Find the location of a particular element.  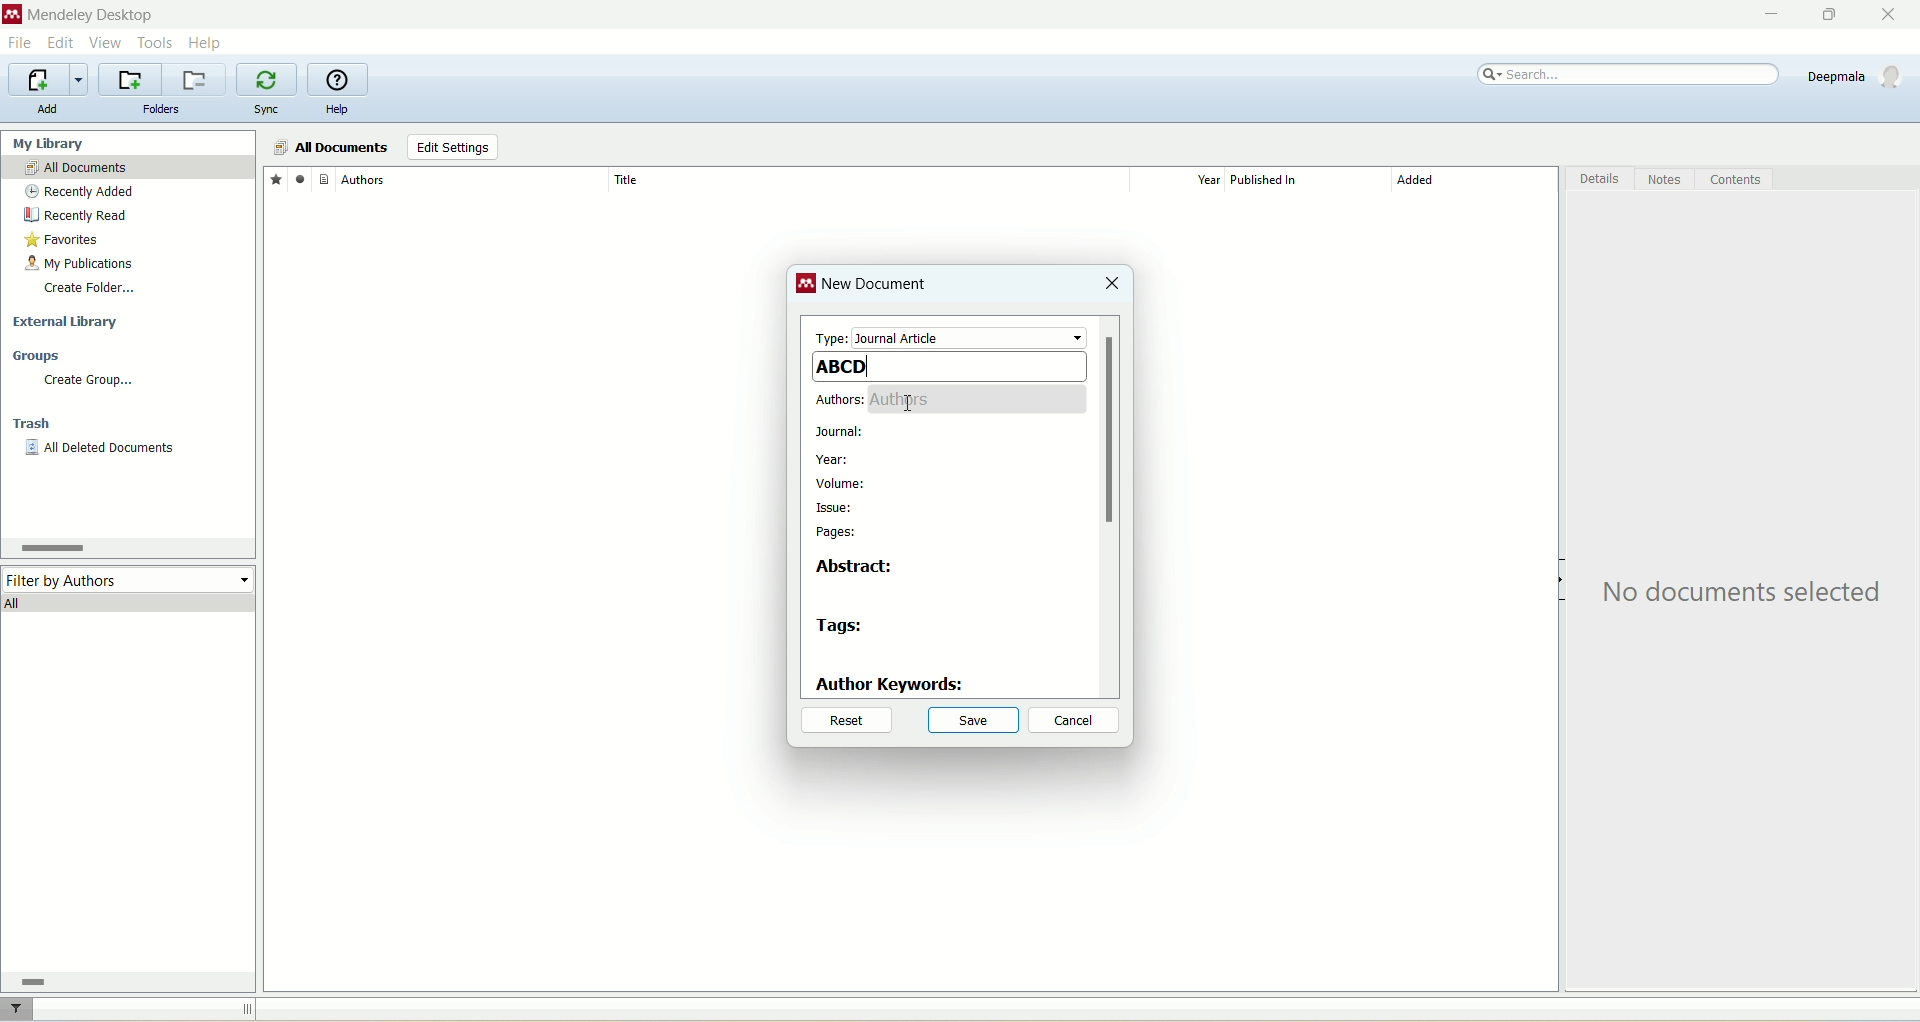

remove current folder is located at coordinates (197, 79).